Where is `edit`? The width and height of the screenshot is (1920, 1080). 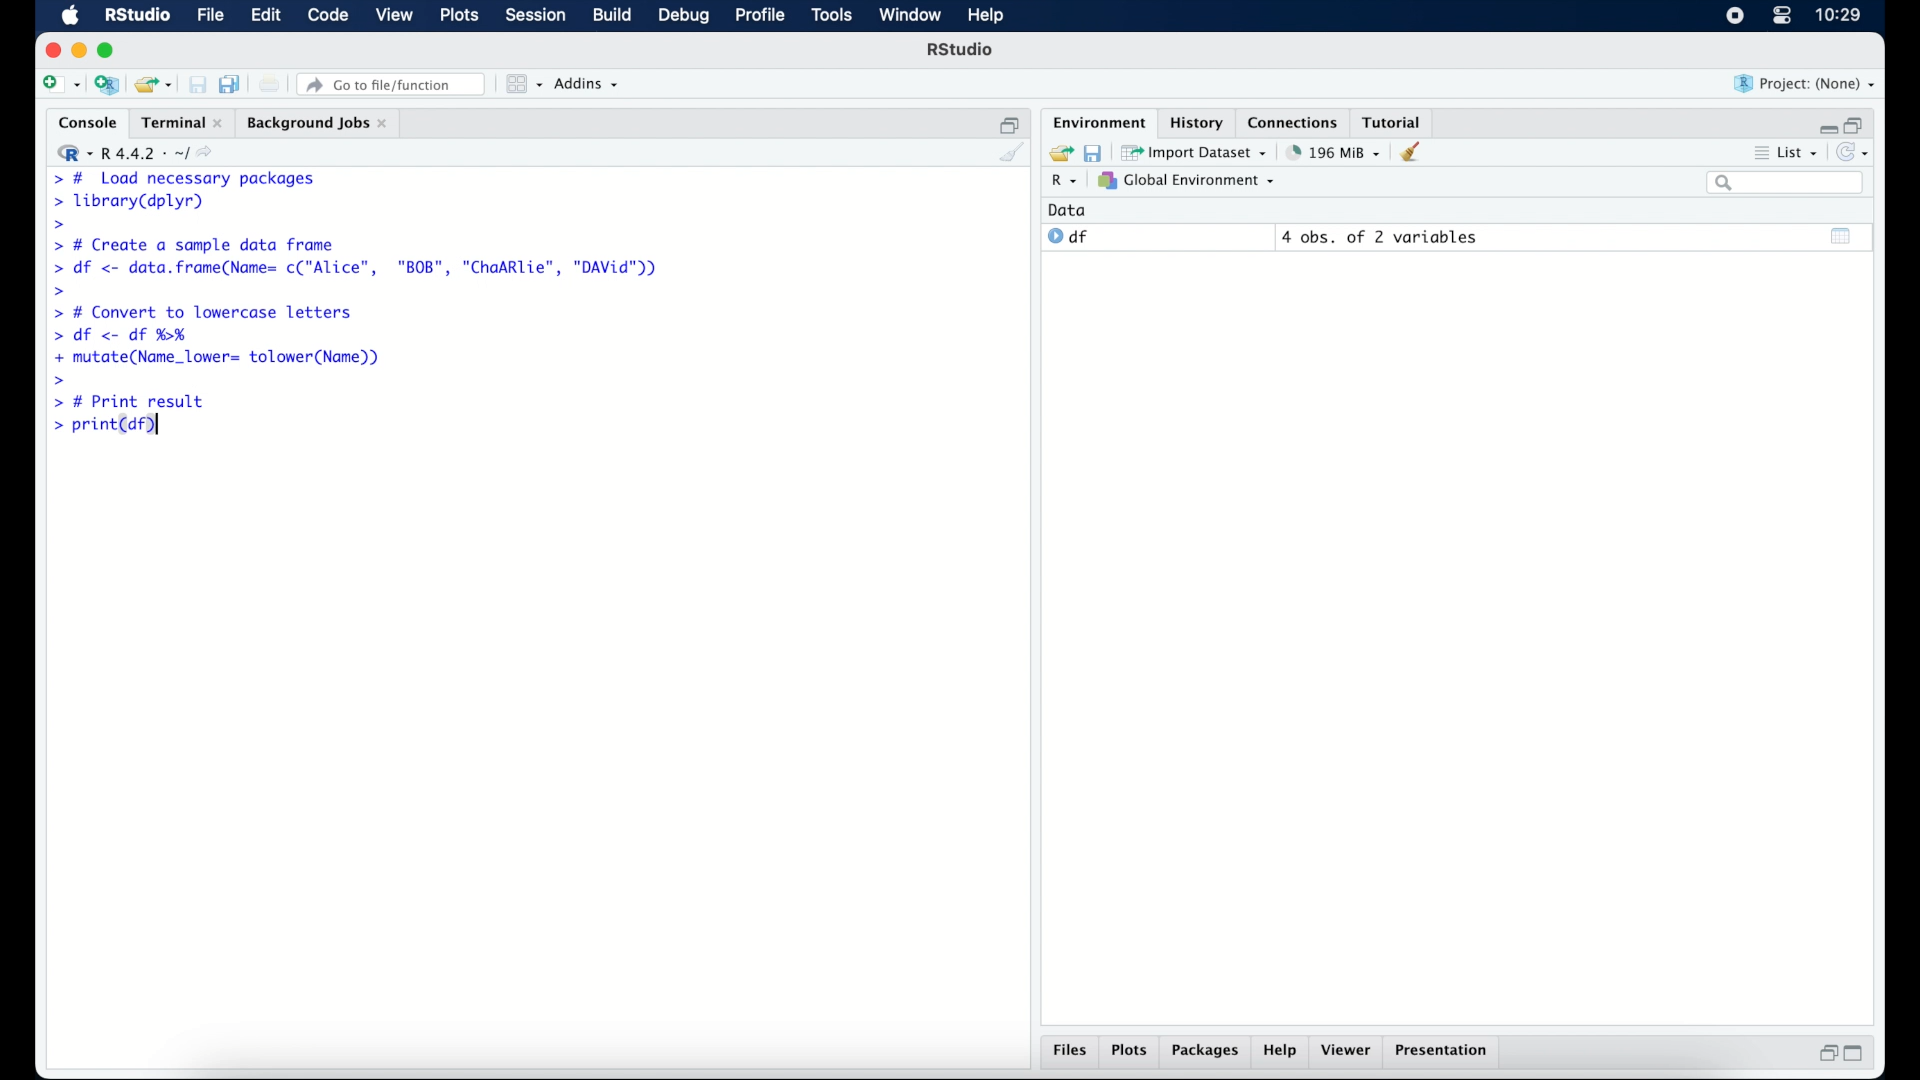 edit is located at coordinates (264, 16).